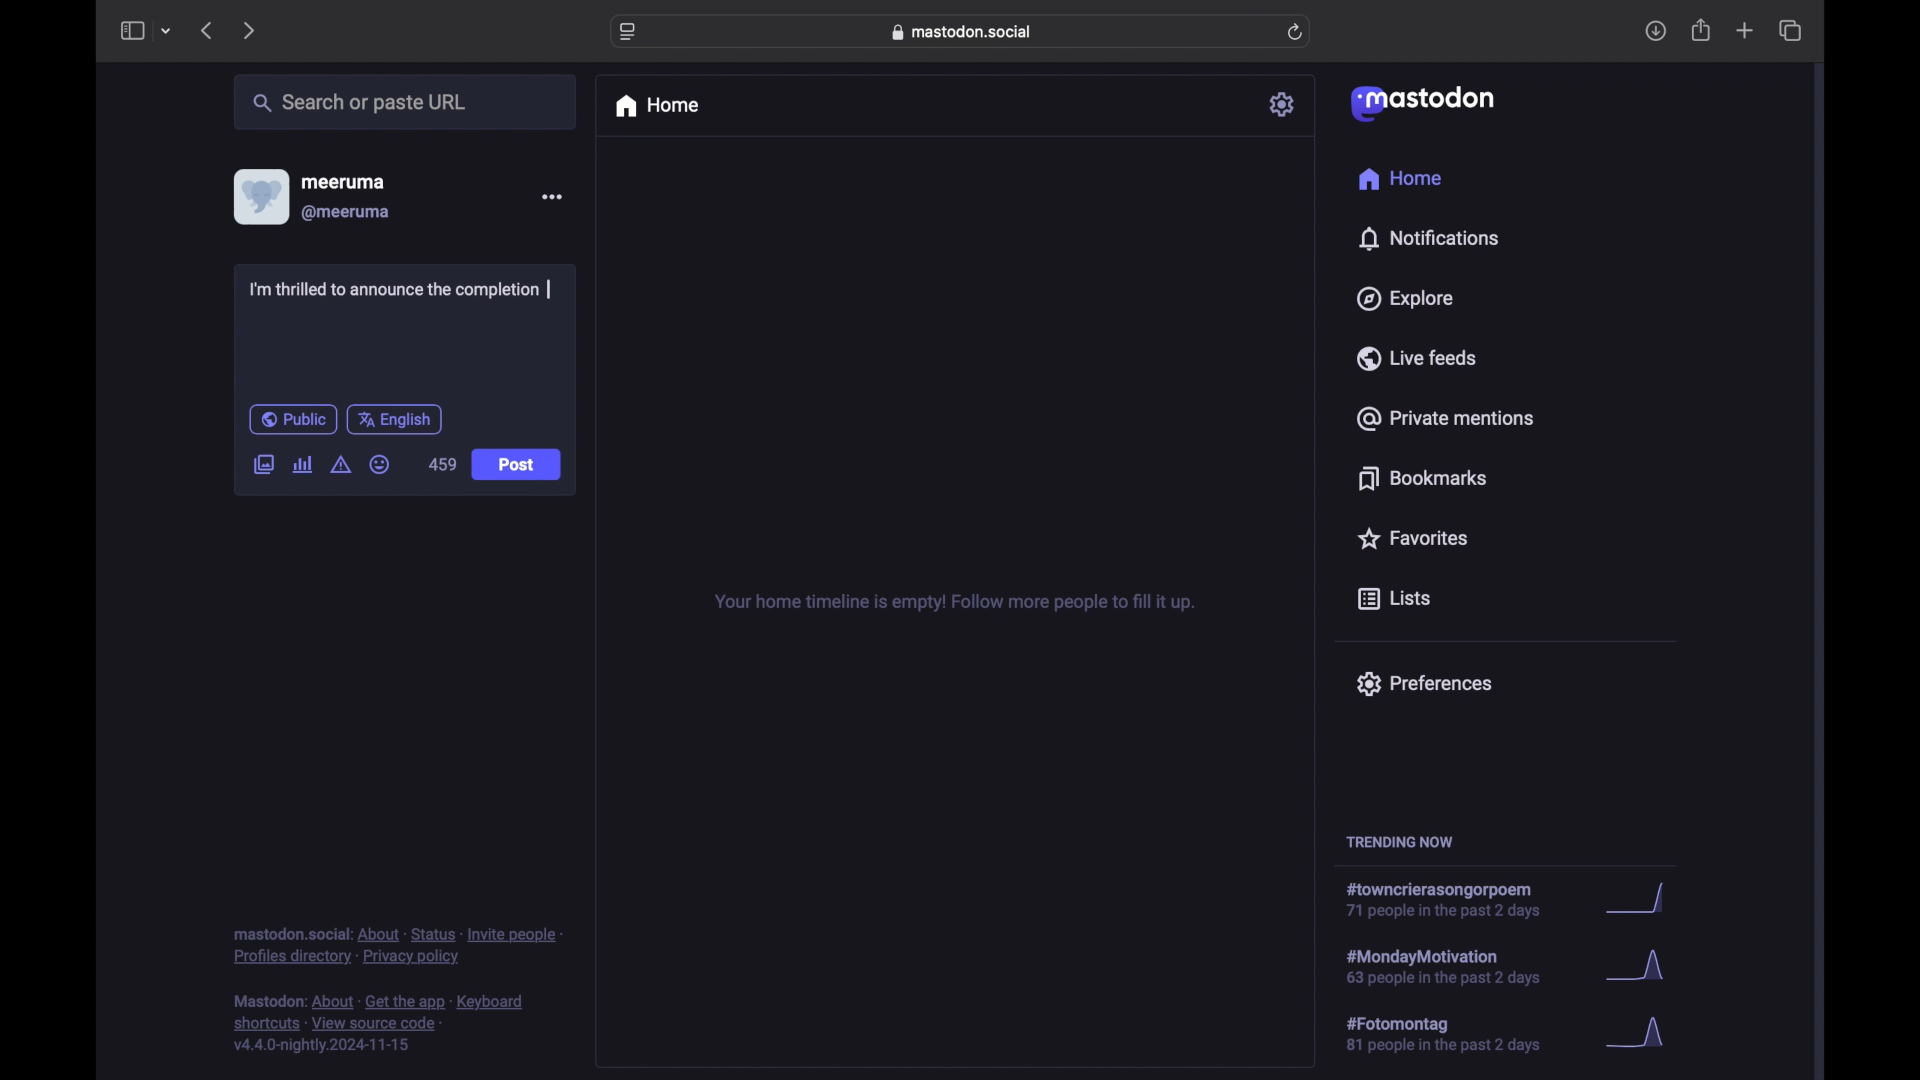 The height and width of the screenshot is (1080, 1920). Describe the element at coordinates (131, 30) in the screenshot. I see `side bar` at that location.